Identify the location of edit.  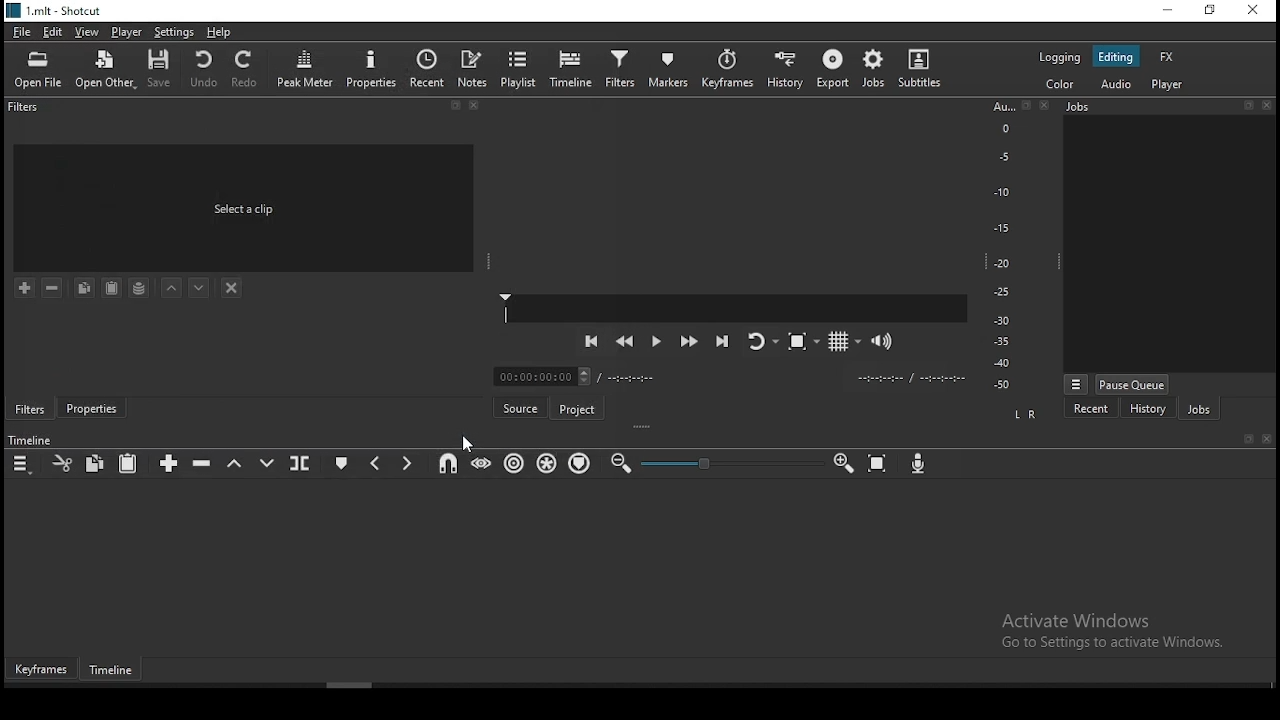
(55, 33).